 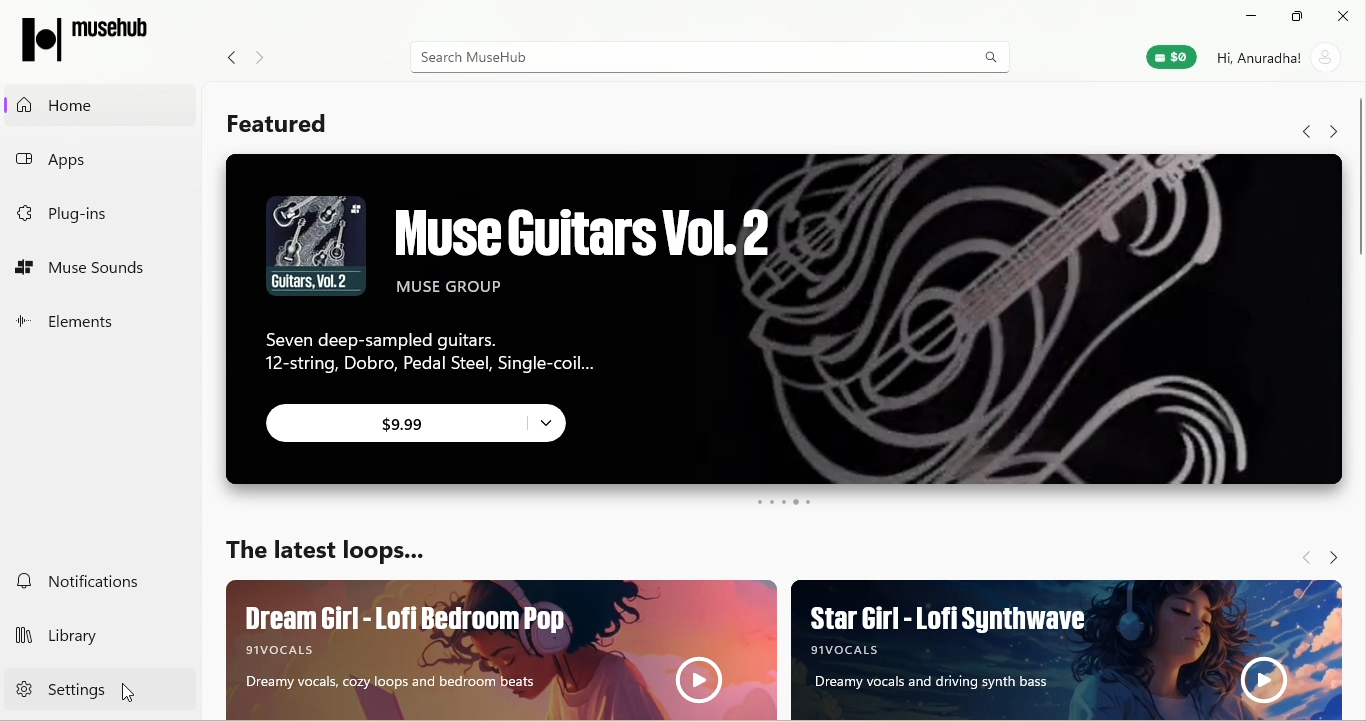 I want to click on apps, so click(x=93, y=162).